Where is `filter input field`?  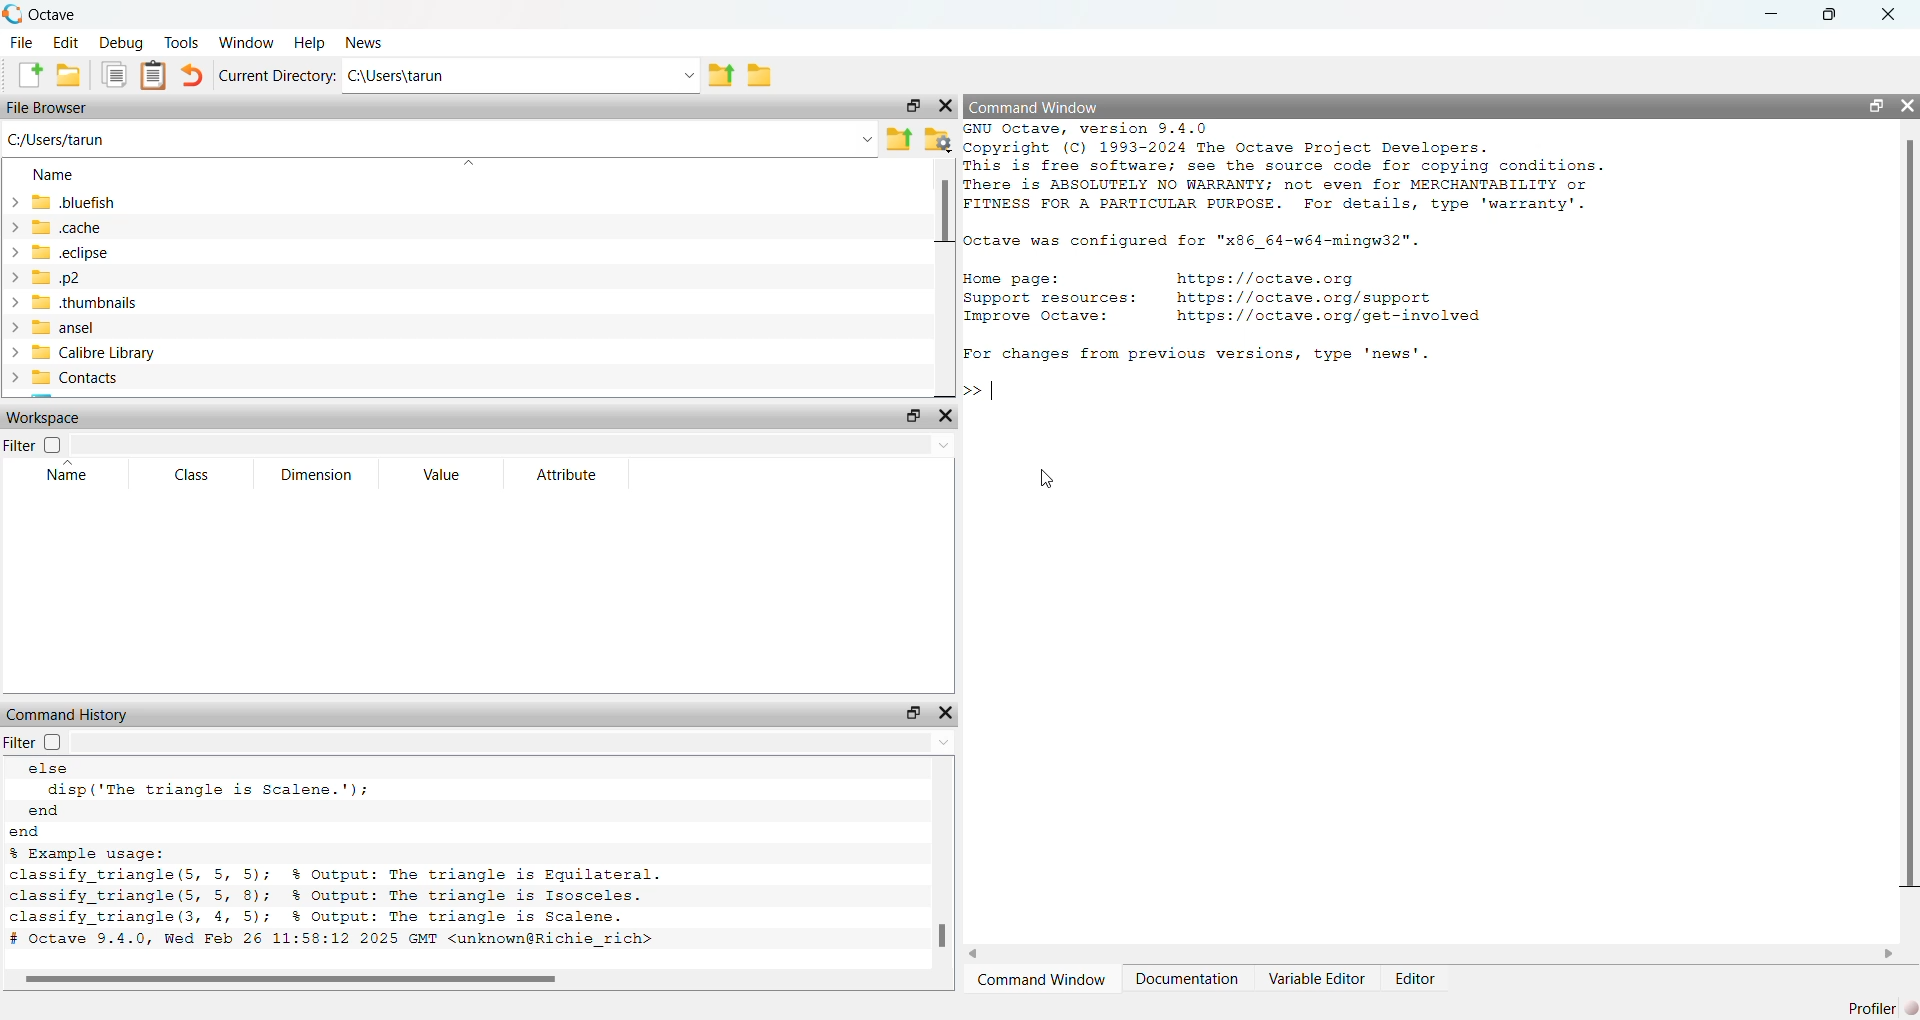 filter input field is located at coordinates (522, 743).